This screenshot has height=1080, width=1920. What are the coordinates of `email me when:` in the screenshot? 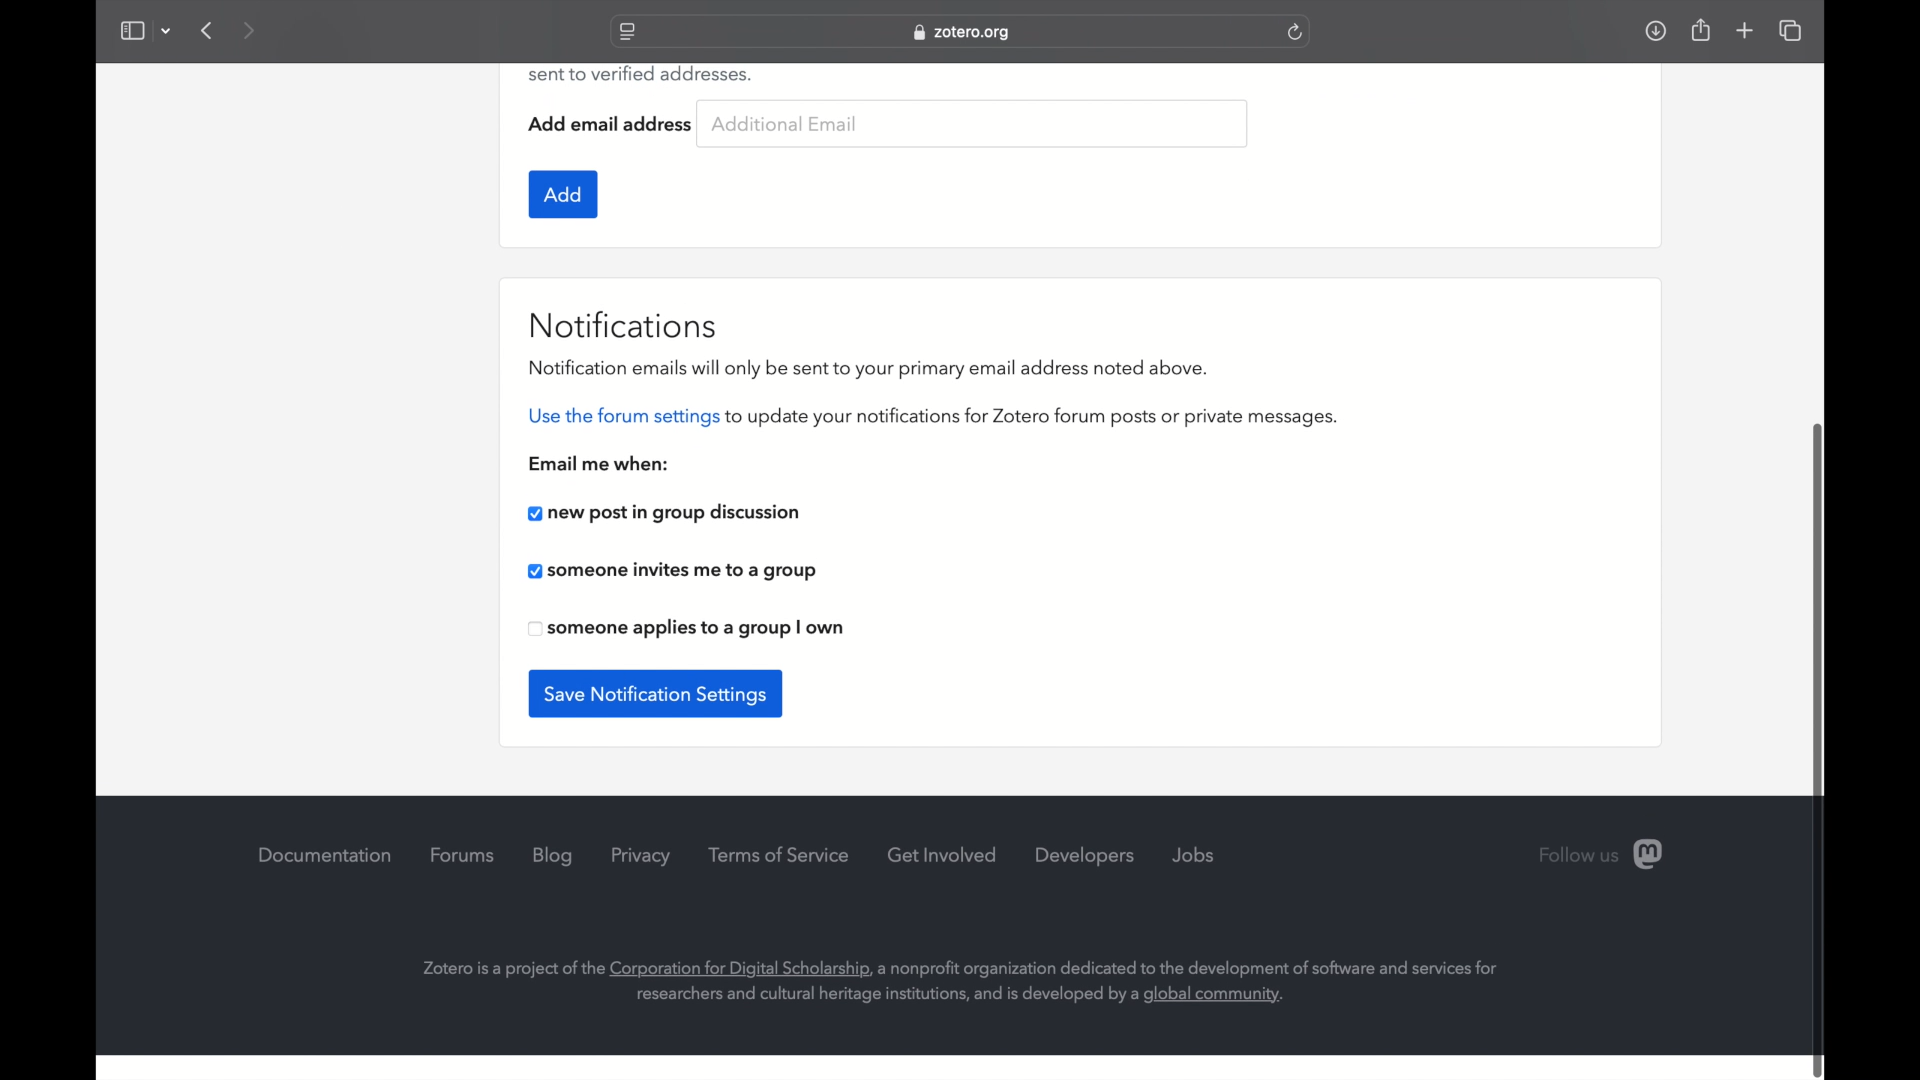 It's located at (604, 464).